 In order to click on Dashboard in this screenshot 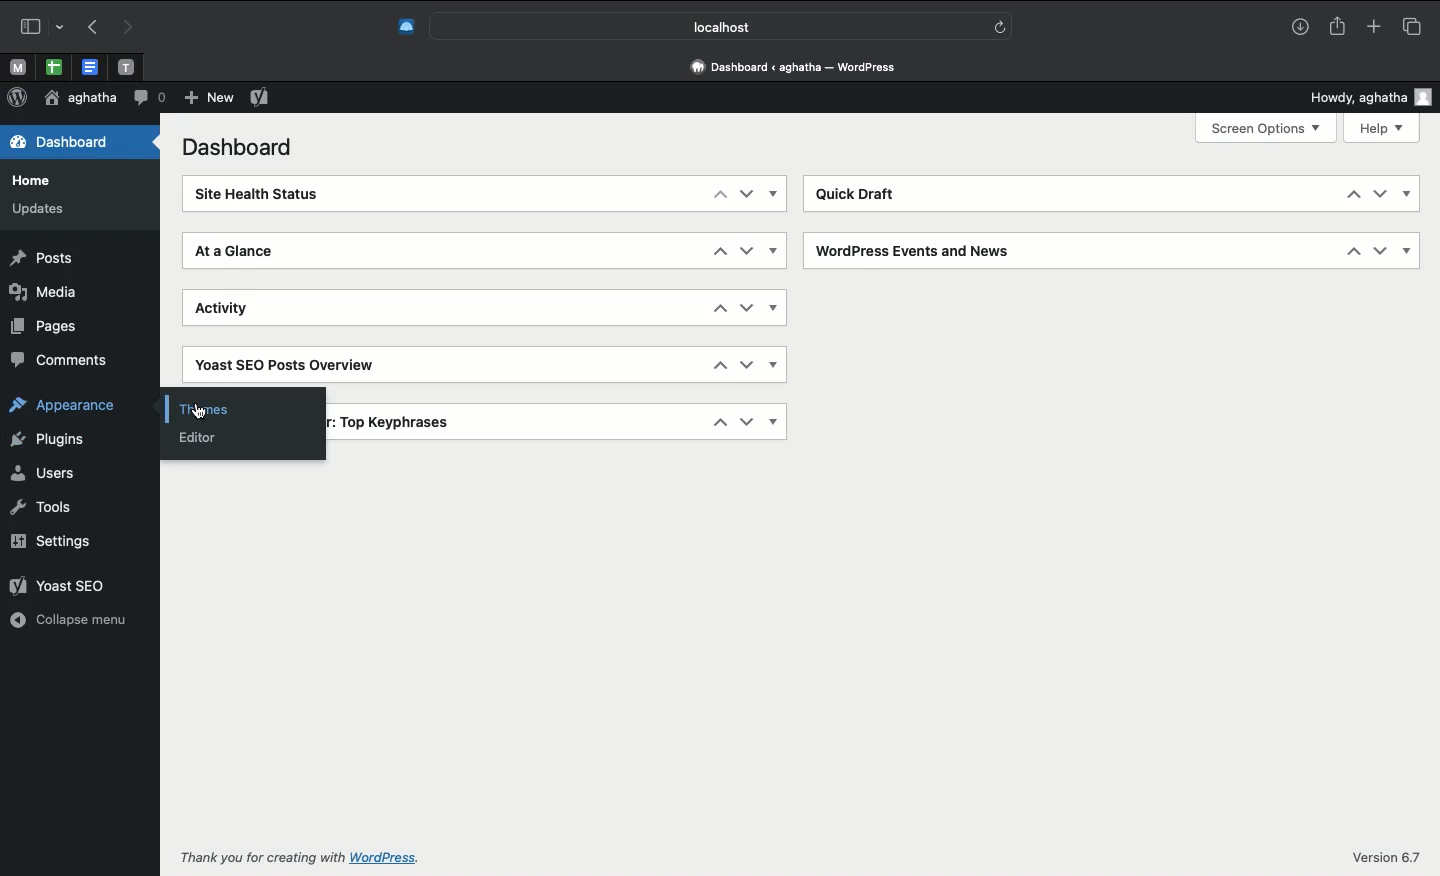, I will do `click(59, 145)`.